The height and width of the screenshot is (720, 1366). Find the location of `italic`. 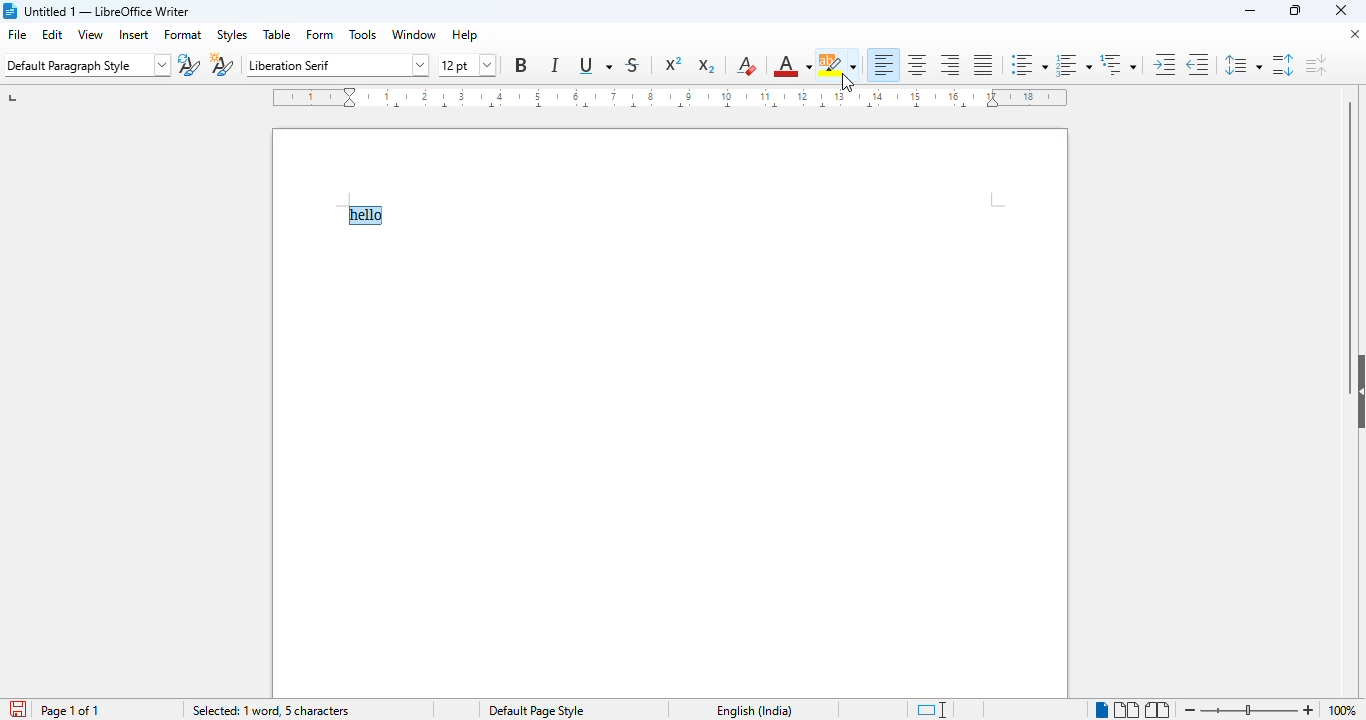

italic is located at coordinates (555, 65).